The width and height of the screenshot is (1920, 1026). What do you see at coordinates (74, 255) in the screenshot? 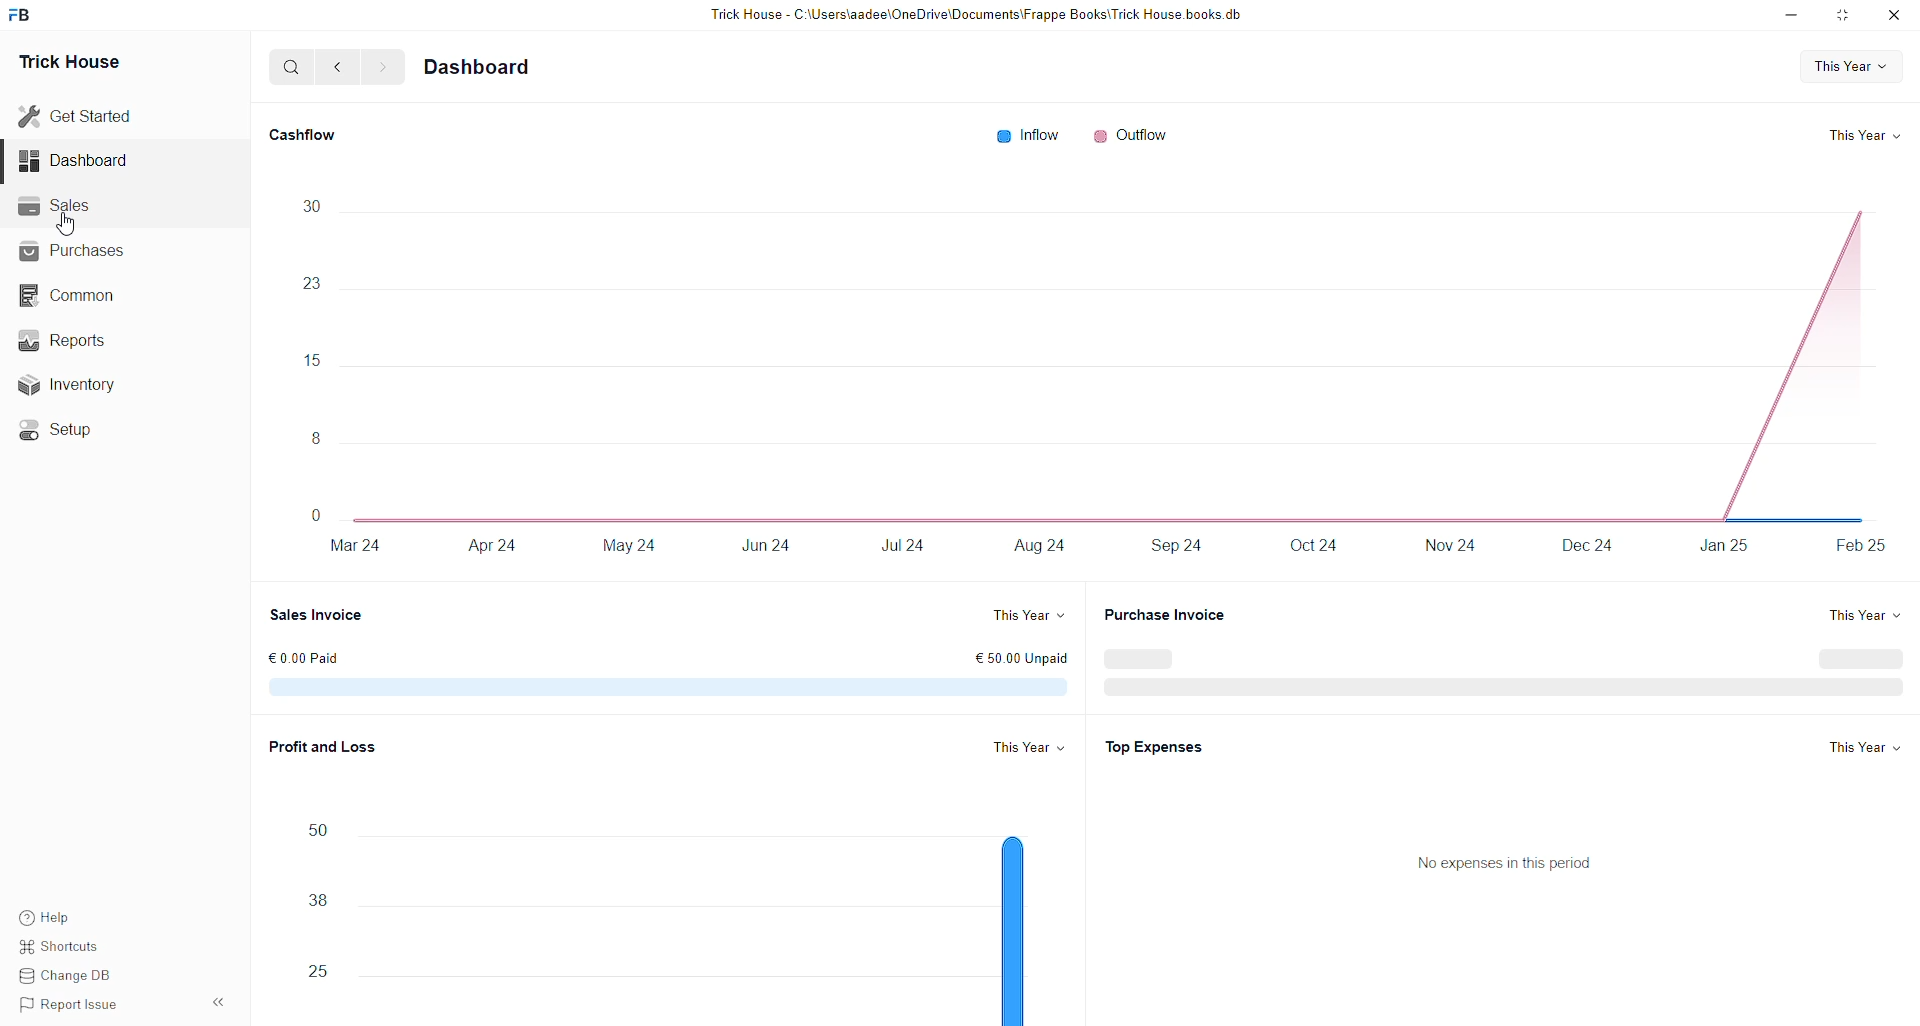
I see `Purchases` at bounding box center [74, 255].